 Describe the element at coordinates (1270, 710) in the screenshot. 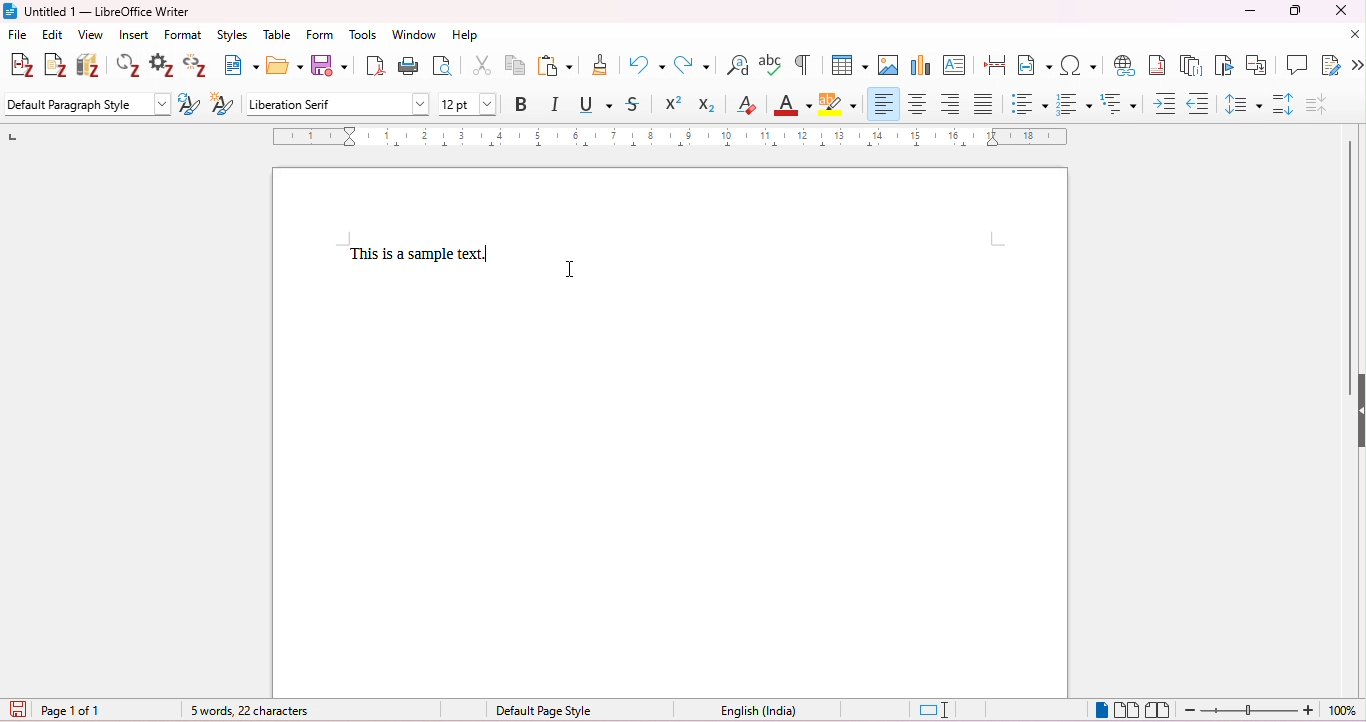

I see `zoom` at that location.